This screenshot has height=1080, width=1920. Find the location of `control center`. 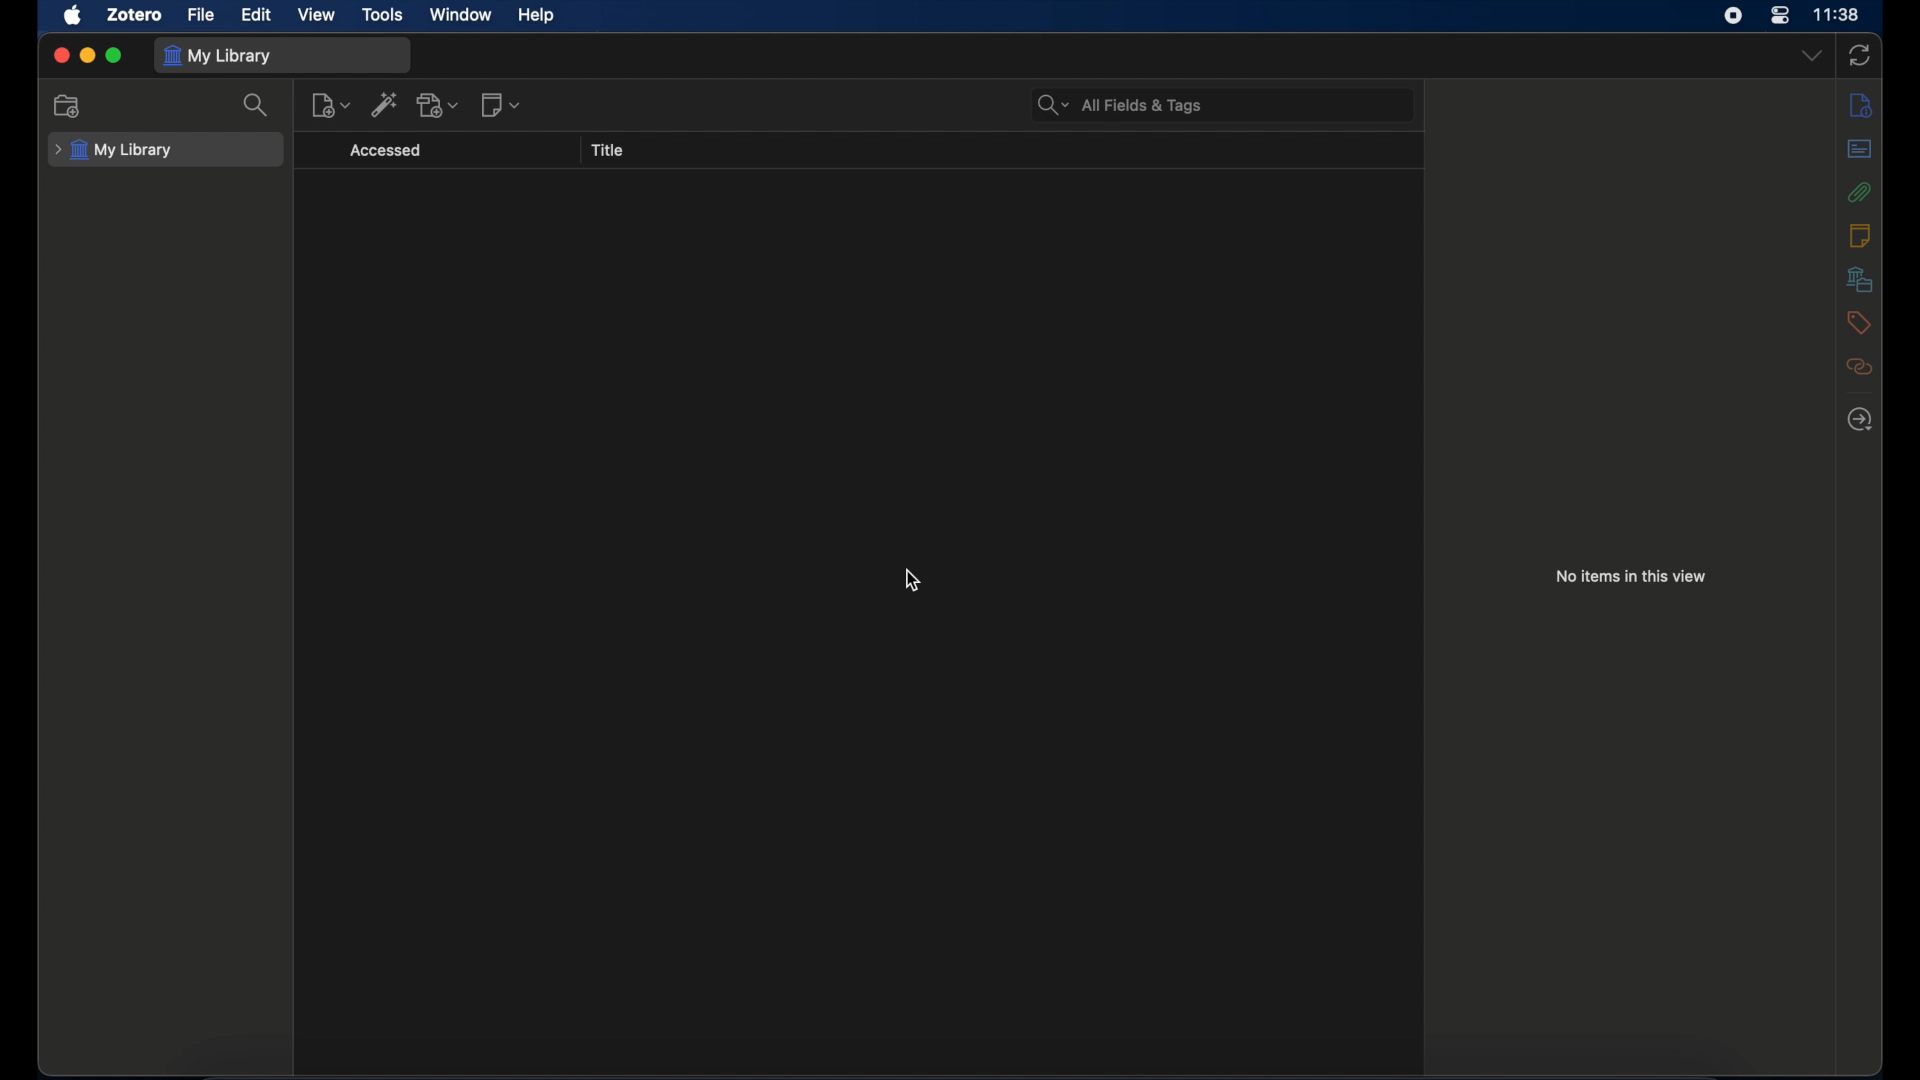

control center is located at coordinates (1780, 15).